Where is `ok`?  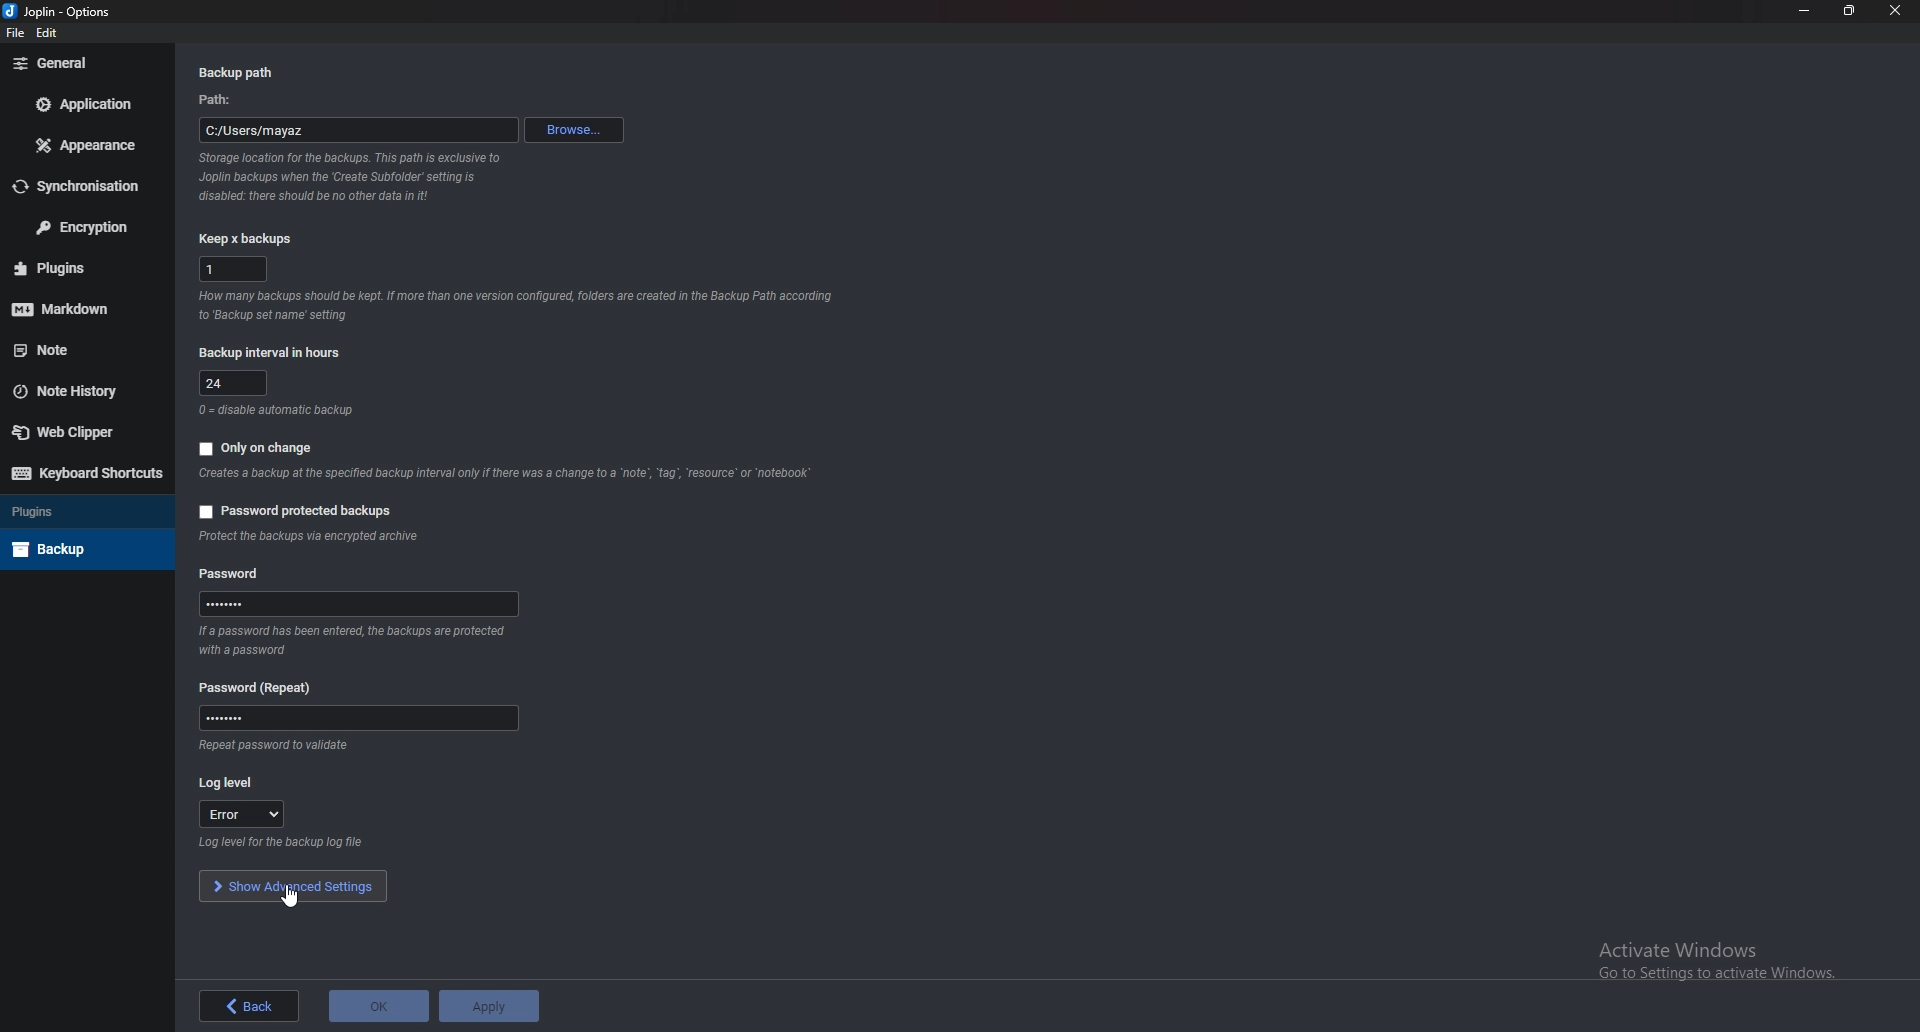 ok is located at coordinates (379, 1006).